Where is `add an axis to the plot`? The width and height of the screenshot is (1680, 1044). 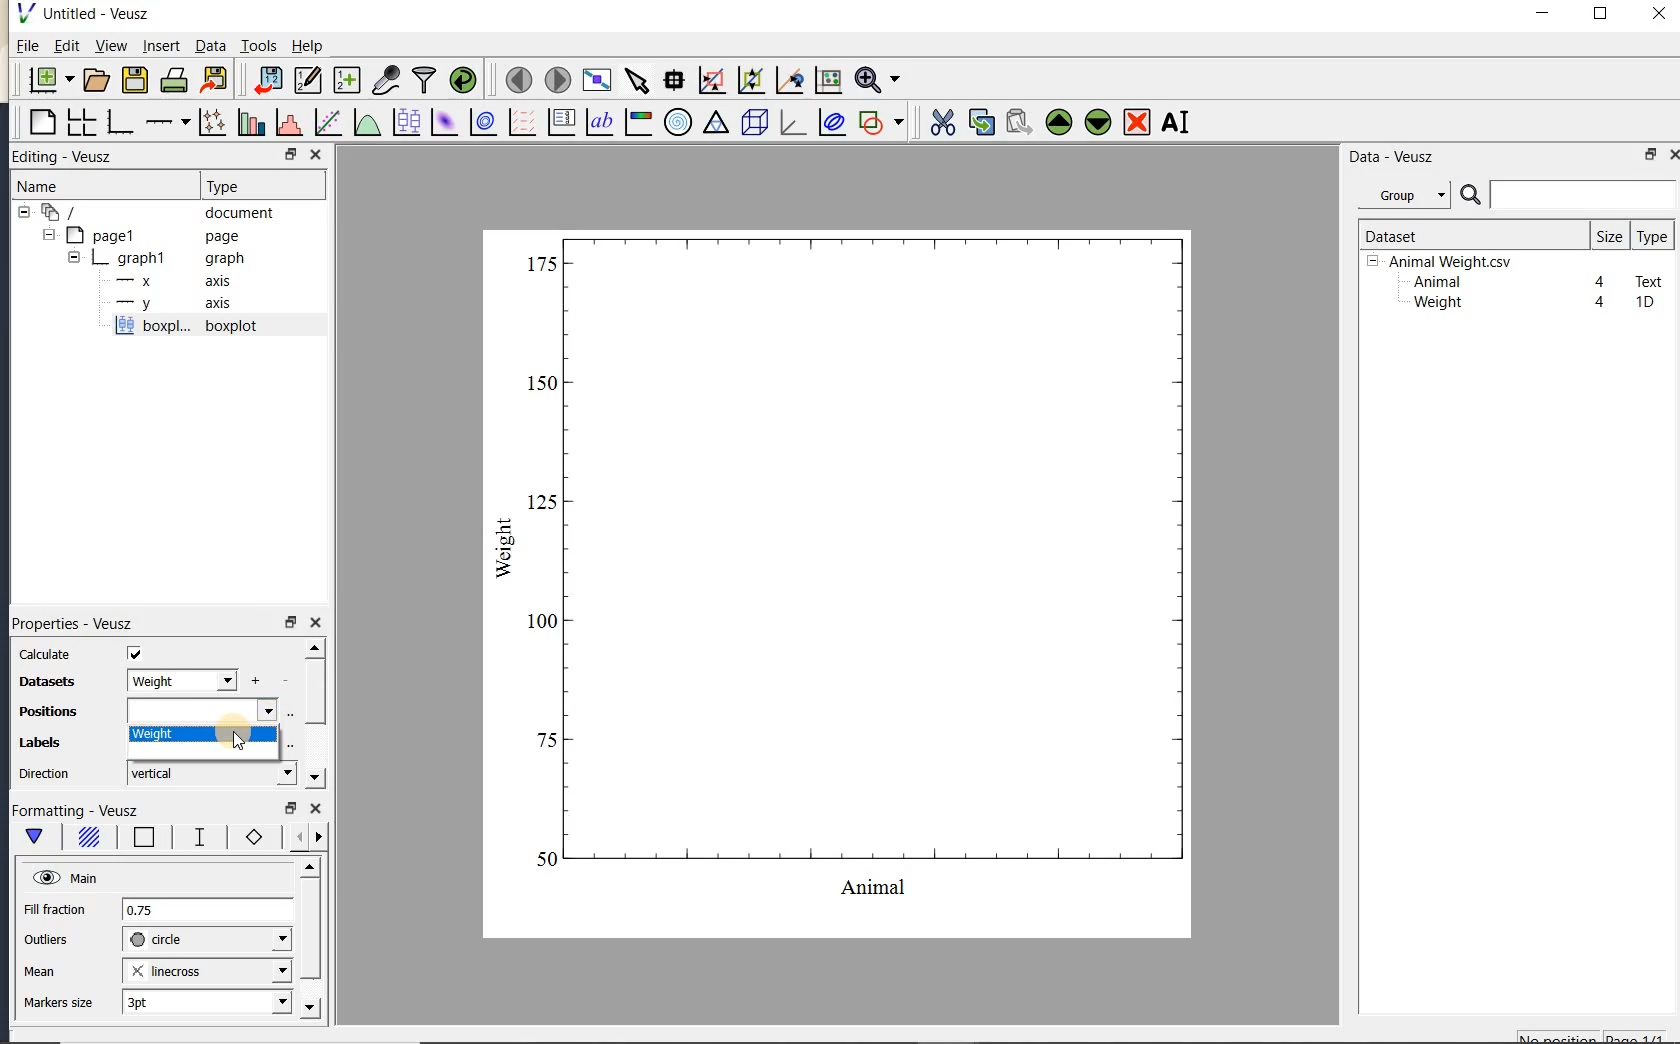
add an axis to the plot is located at coordinates (167, 122).